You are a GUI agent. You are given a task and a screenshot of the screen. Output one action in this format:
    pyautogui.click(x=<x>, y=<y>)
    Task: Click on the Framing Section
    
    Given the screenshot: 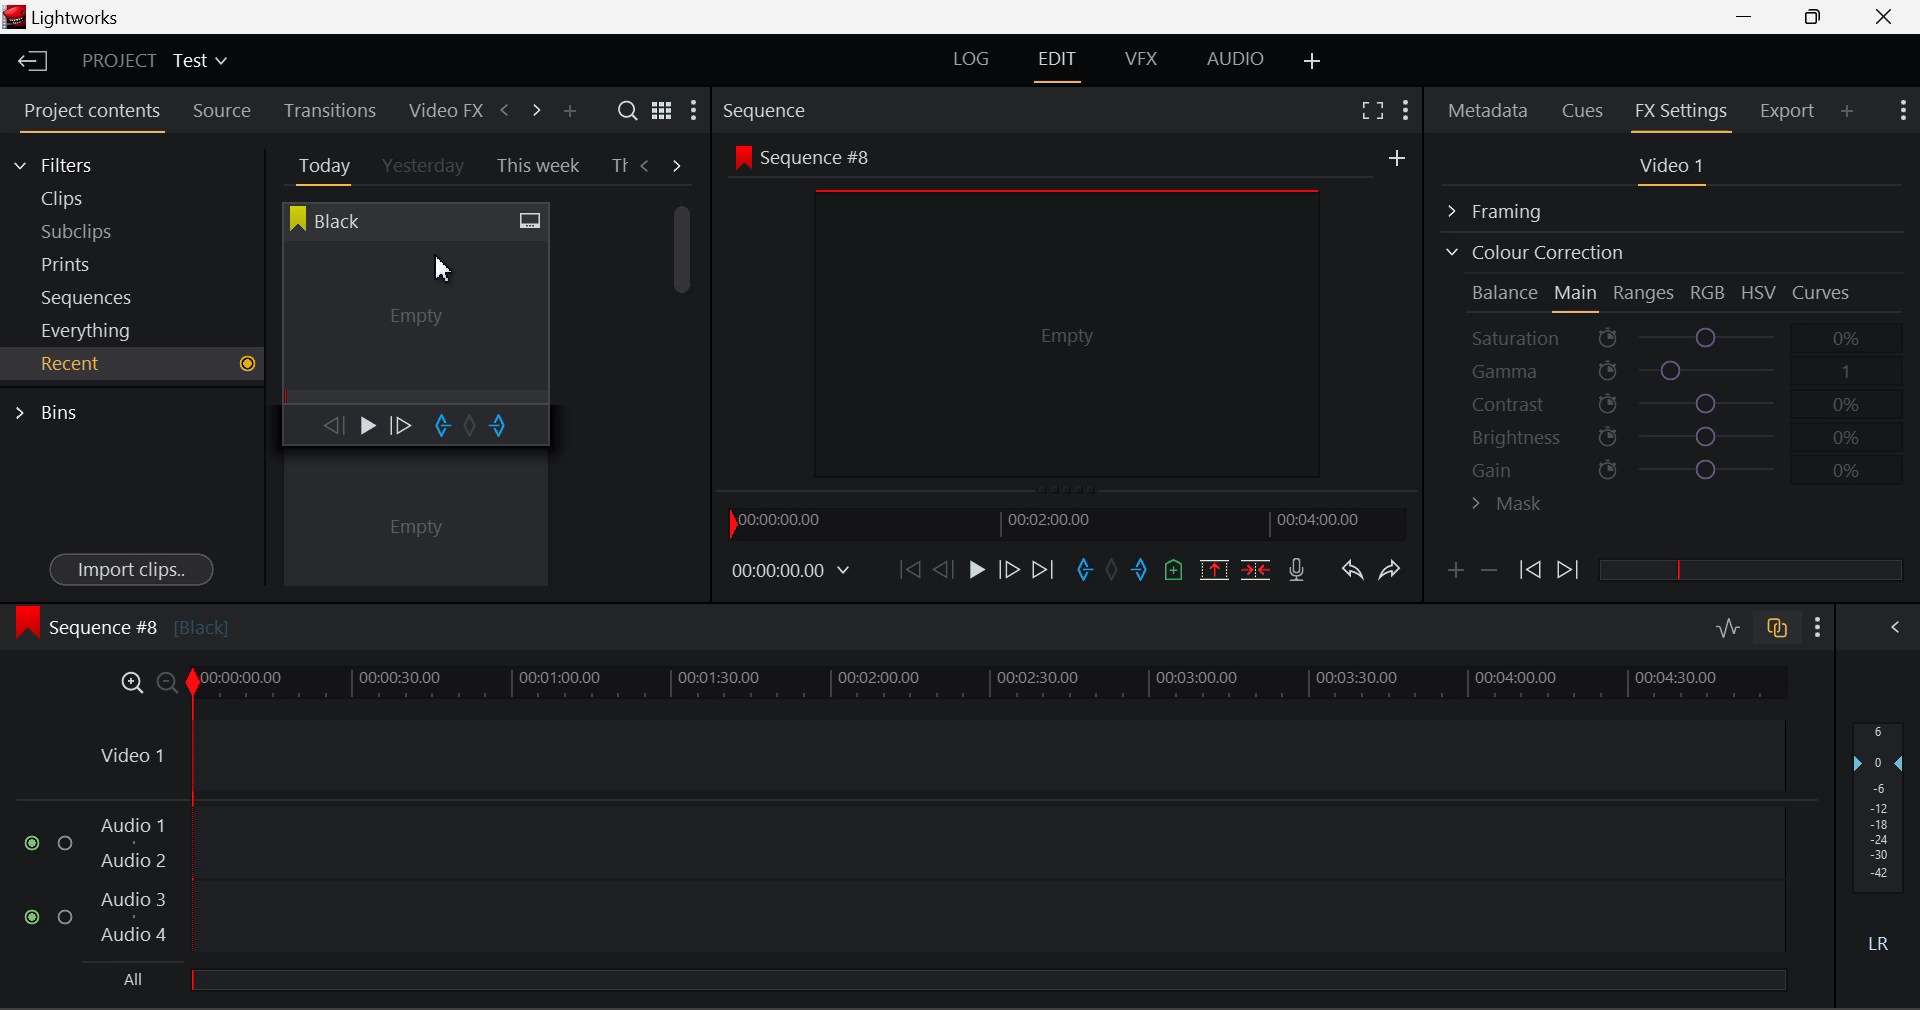 What is the action you would take?
    pyautogui.click(x=1511, y=208)
    